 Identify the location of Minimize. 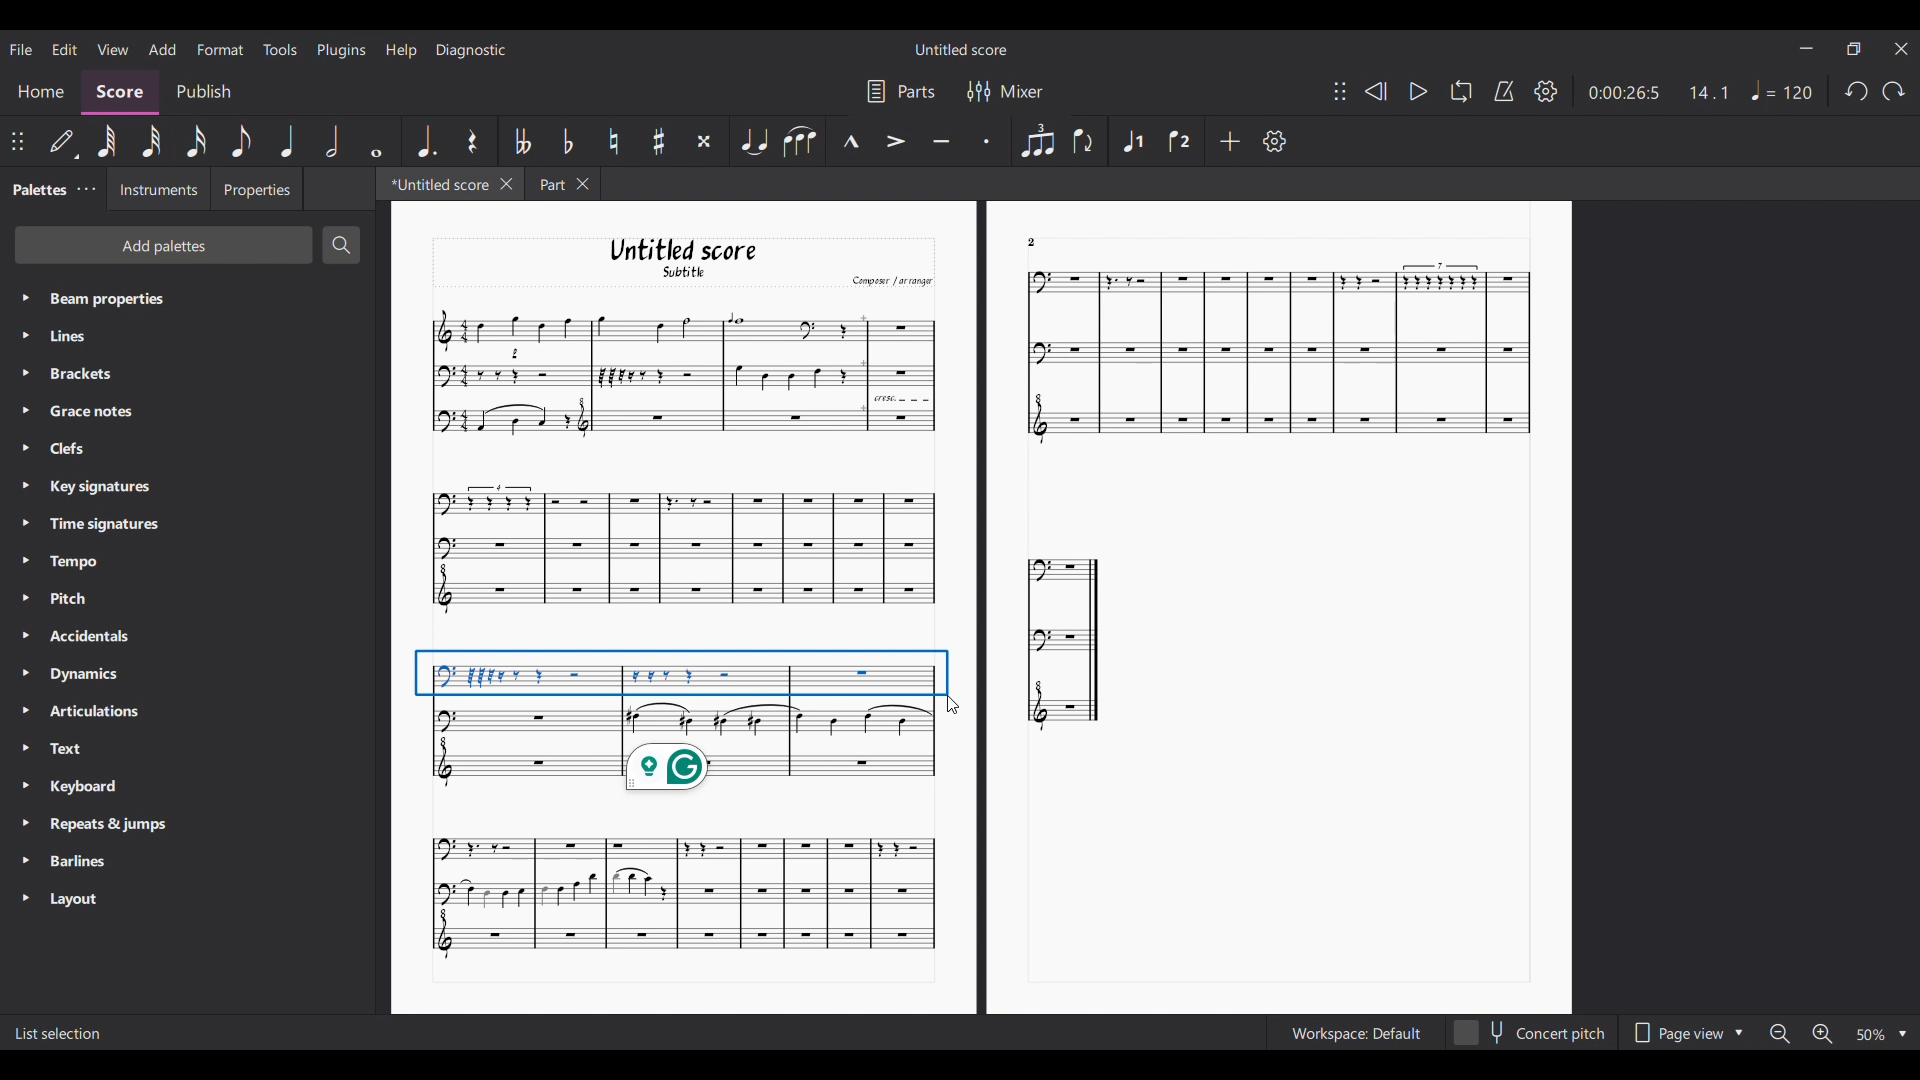
(1806, 48).